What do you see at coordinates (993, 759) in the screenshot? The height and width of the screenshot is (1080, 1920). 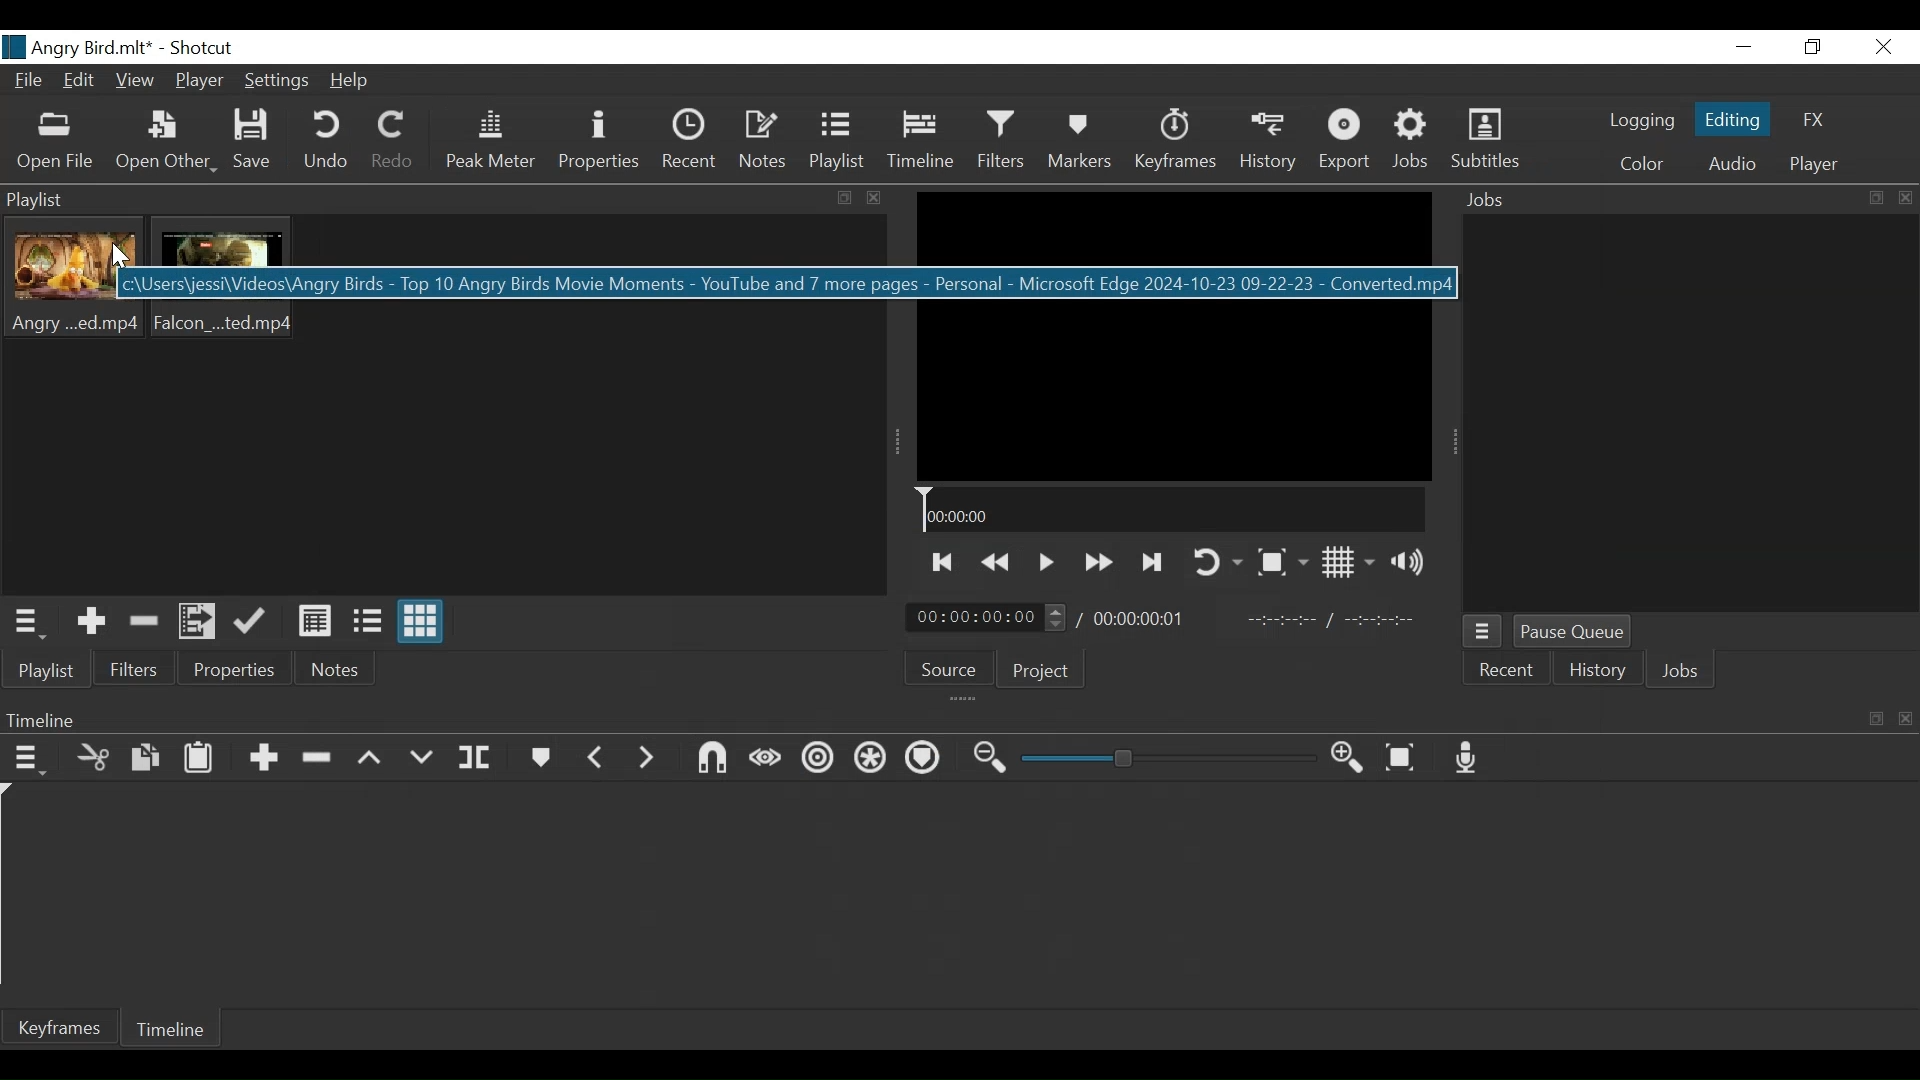 I see `Zoom timeline out` at bounding box center [993, 759].